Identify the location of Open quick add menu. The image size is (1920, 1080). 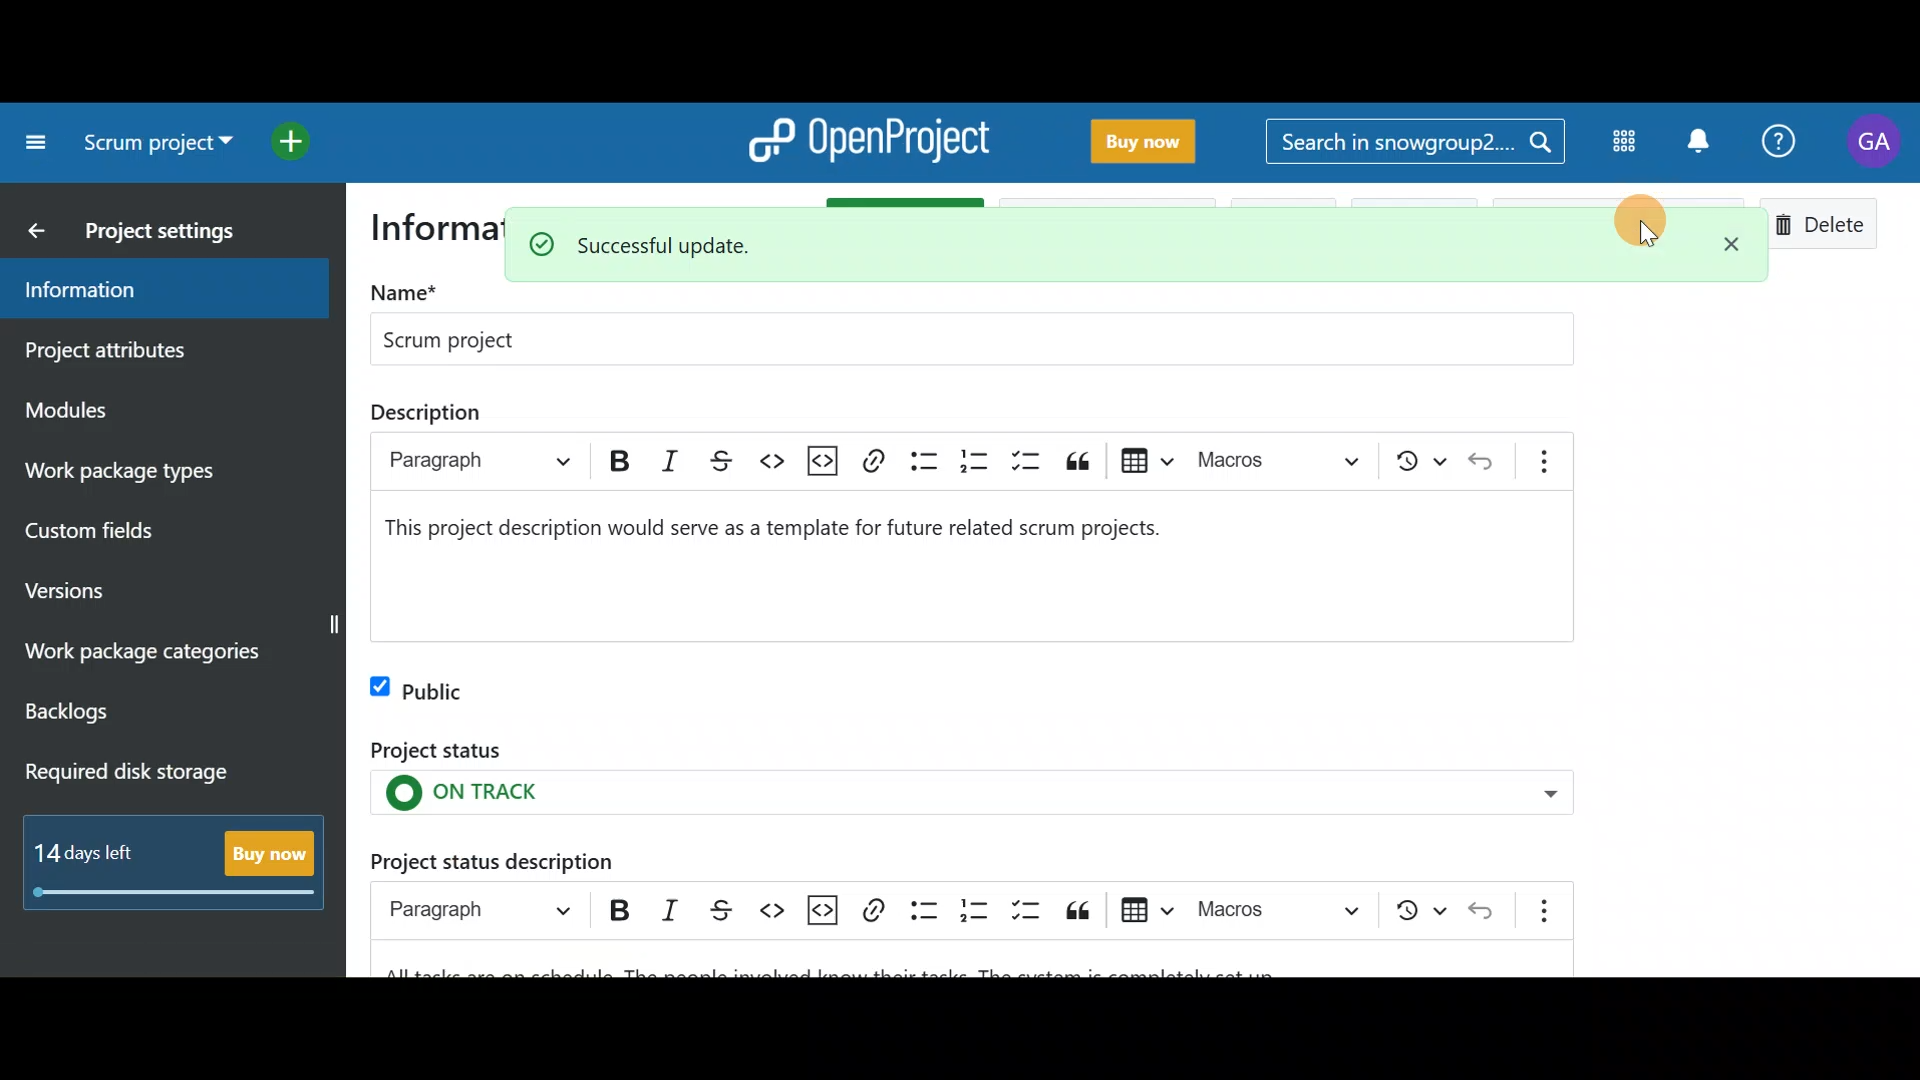
(310, 143).